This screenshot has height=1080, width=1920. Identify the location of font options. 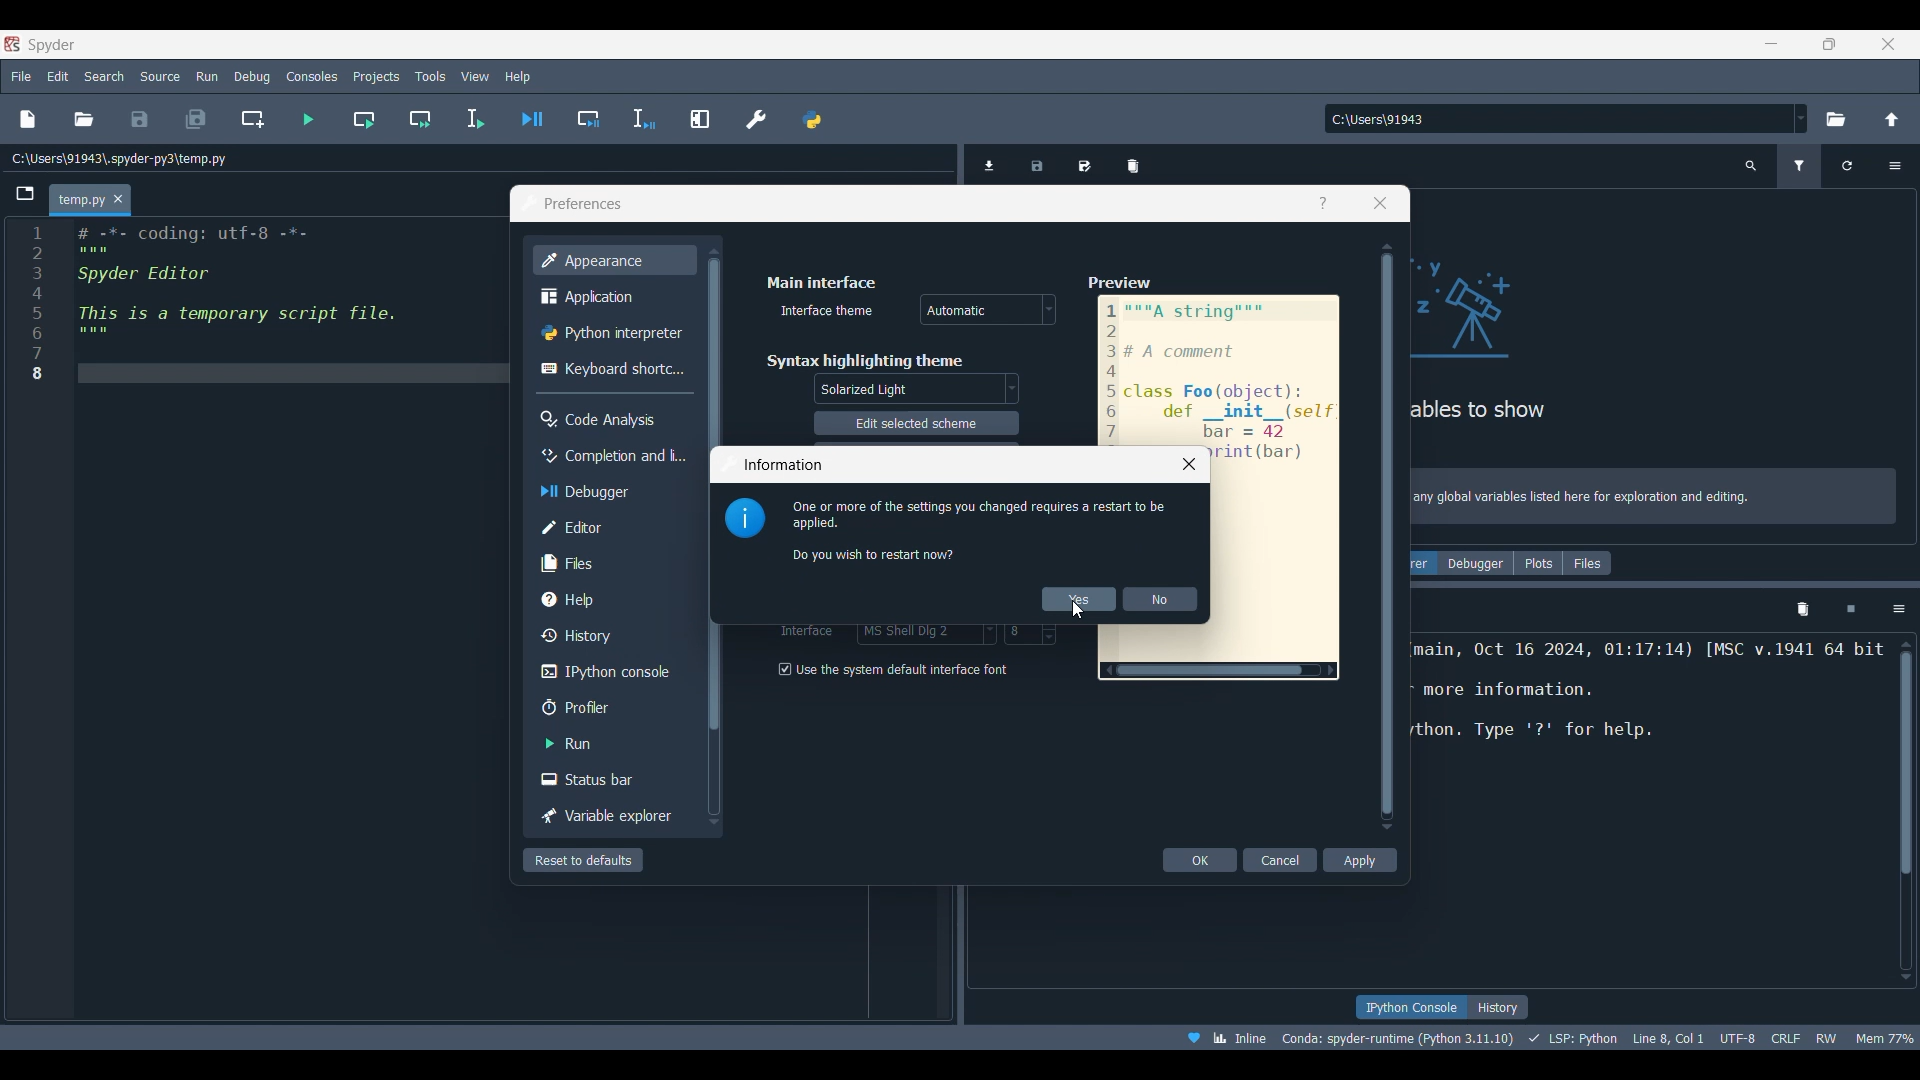
(925, 636).